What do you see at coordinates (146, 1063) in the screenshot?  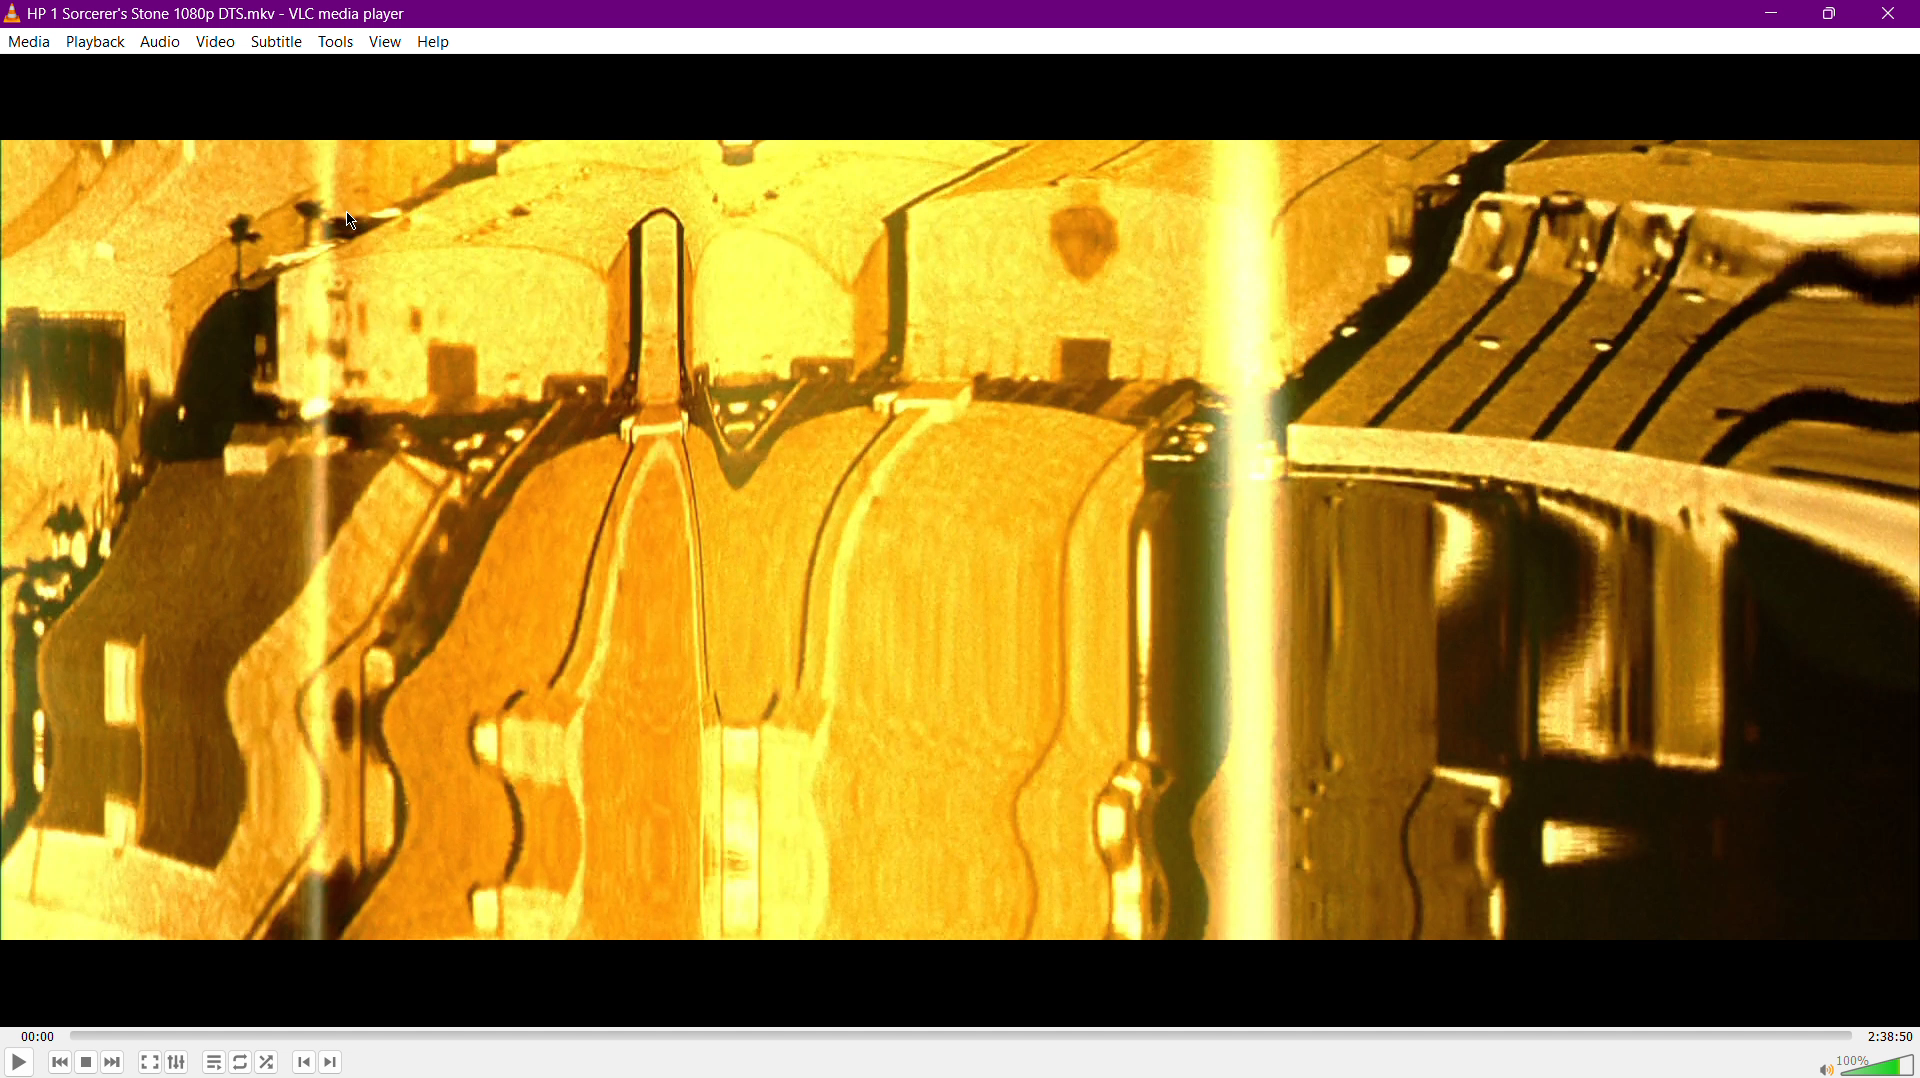 I see `Fullscreen` at bounding box center [146, 1063].